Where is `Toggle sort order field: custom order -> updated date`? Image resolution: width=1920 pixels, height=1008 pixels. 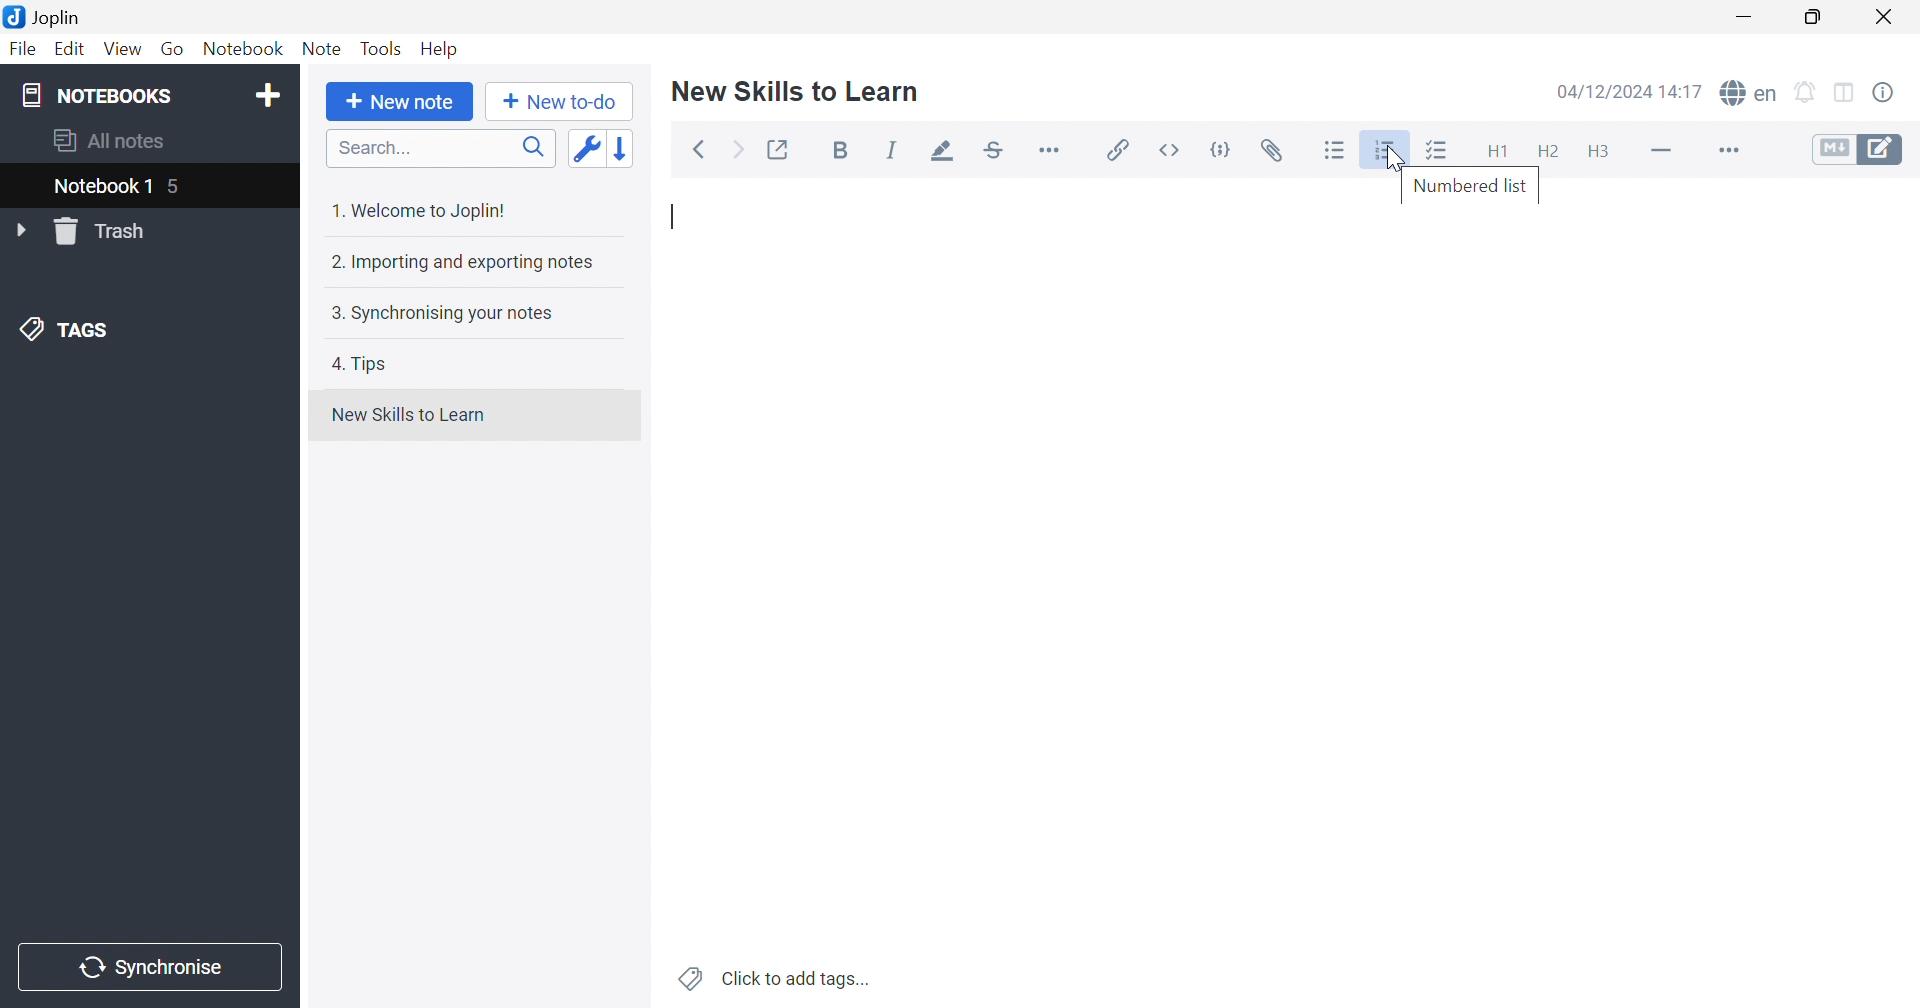 Toggle sort order field: custom order -> updated date is located at coordinates (585, 147).